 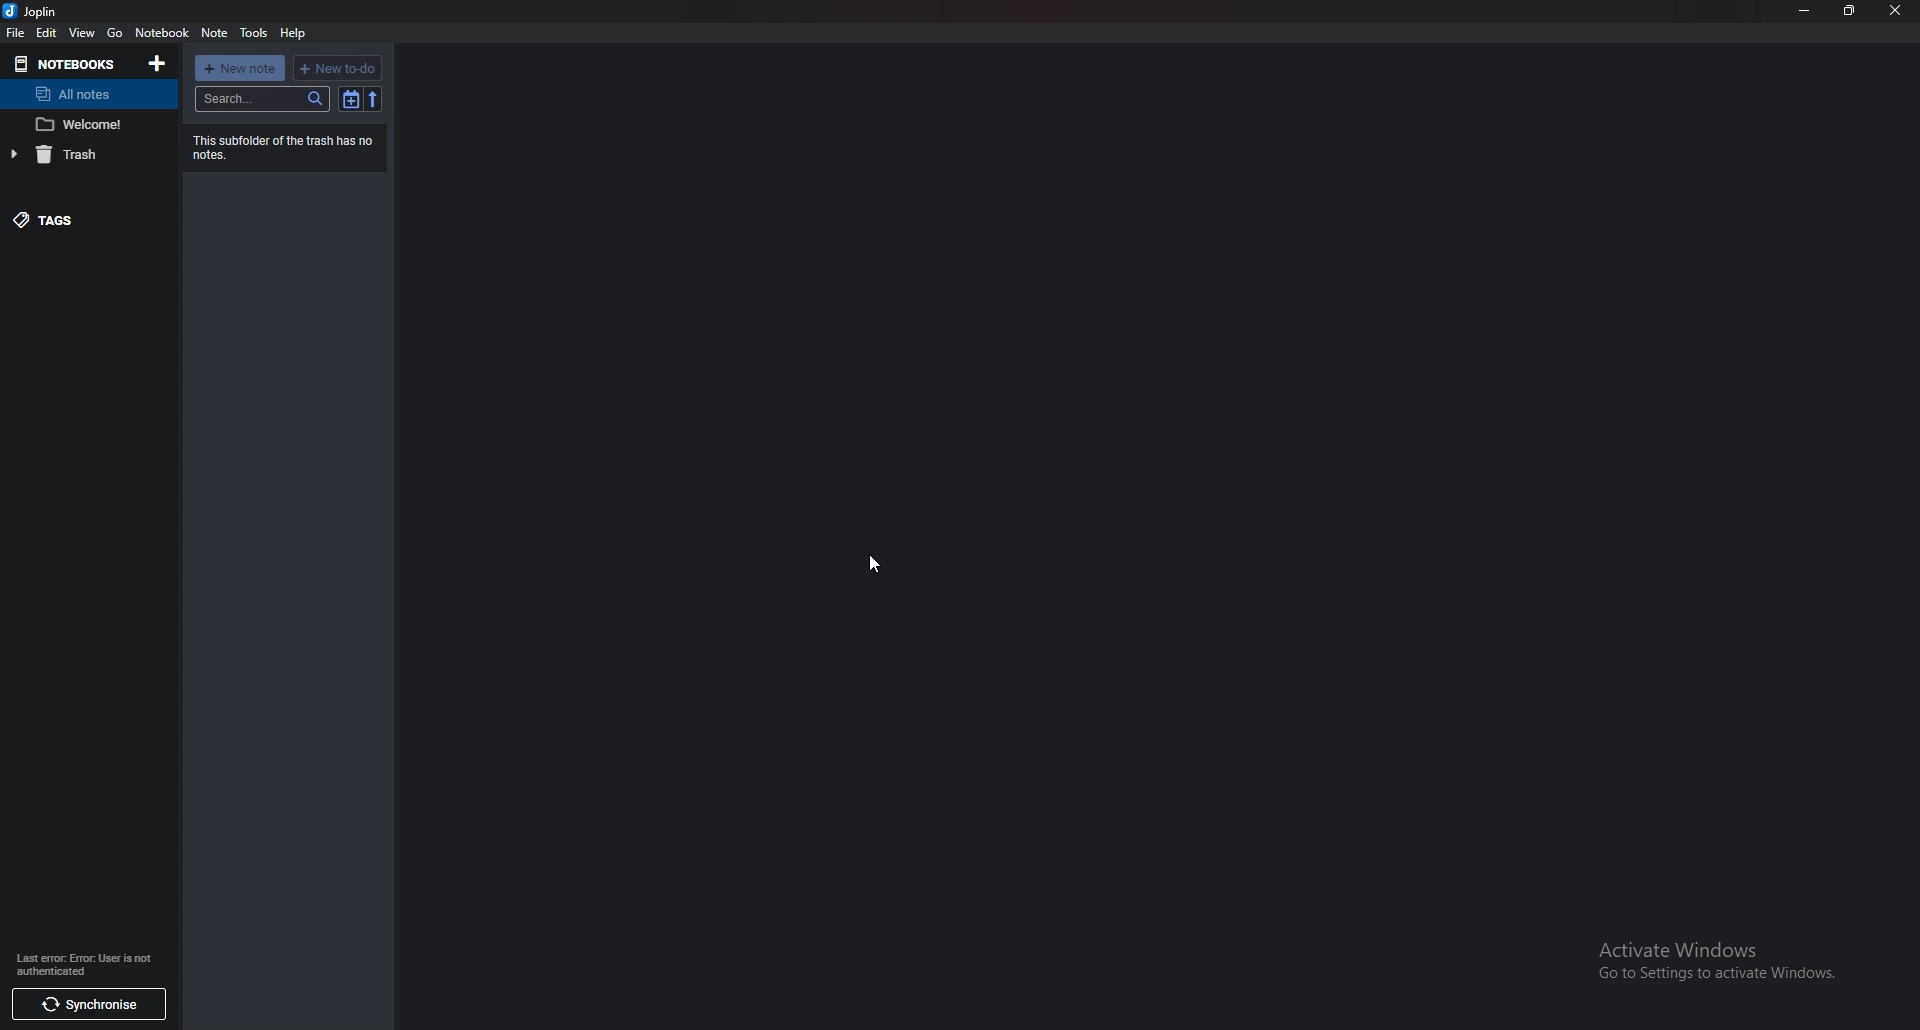 What do you see at coordinates (295, 33) in the screenshot?
I see `help` at bounding box center [295, 33].